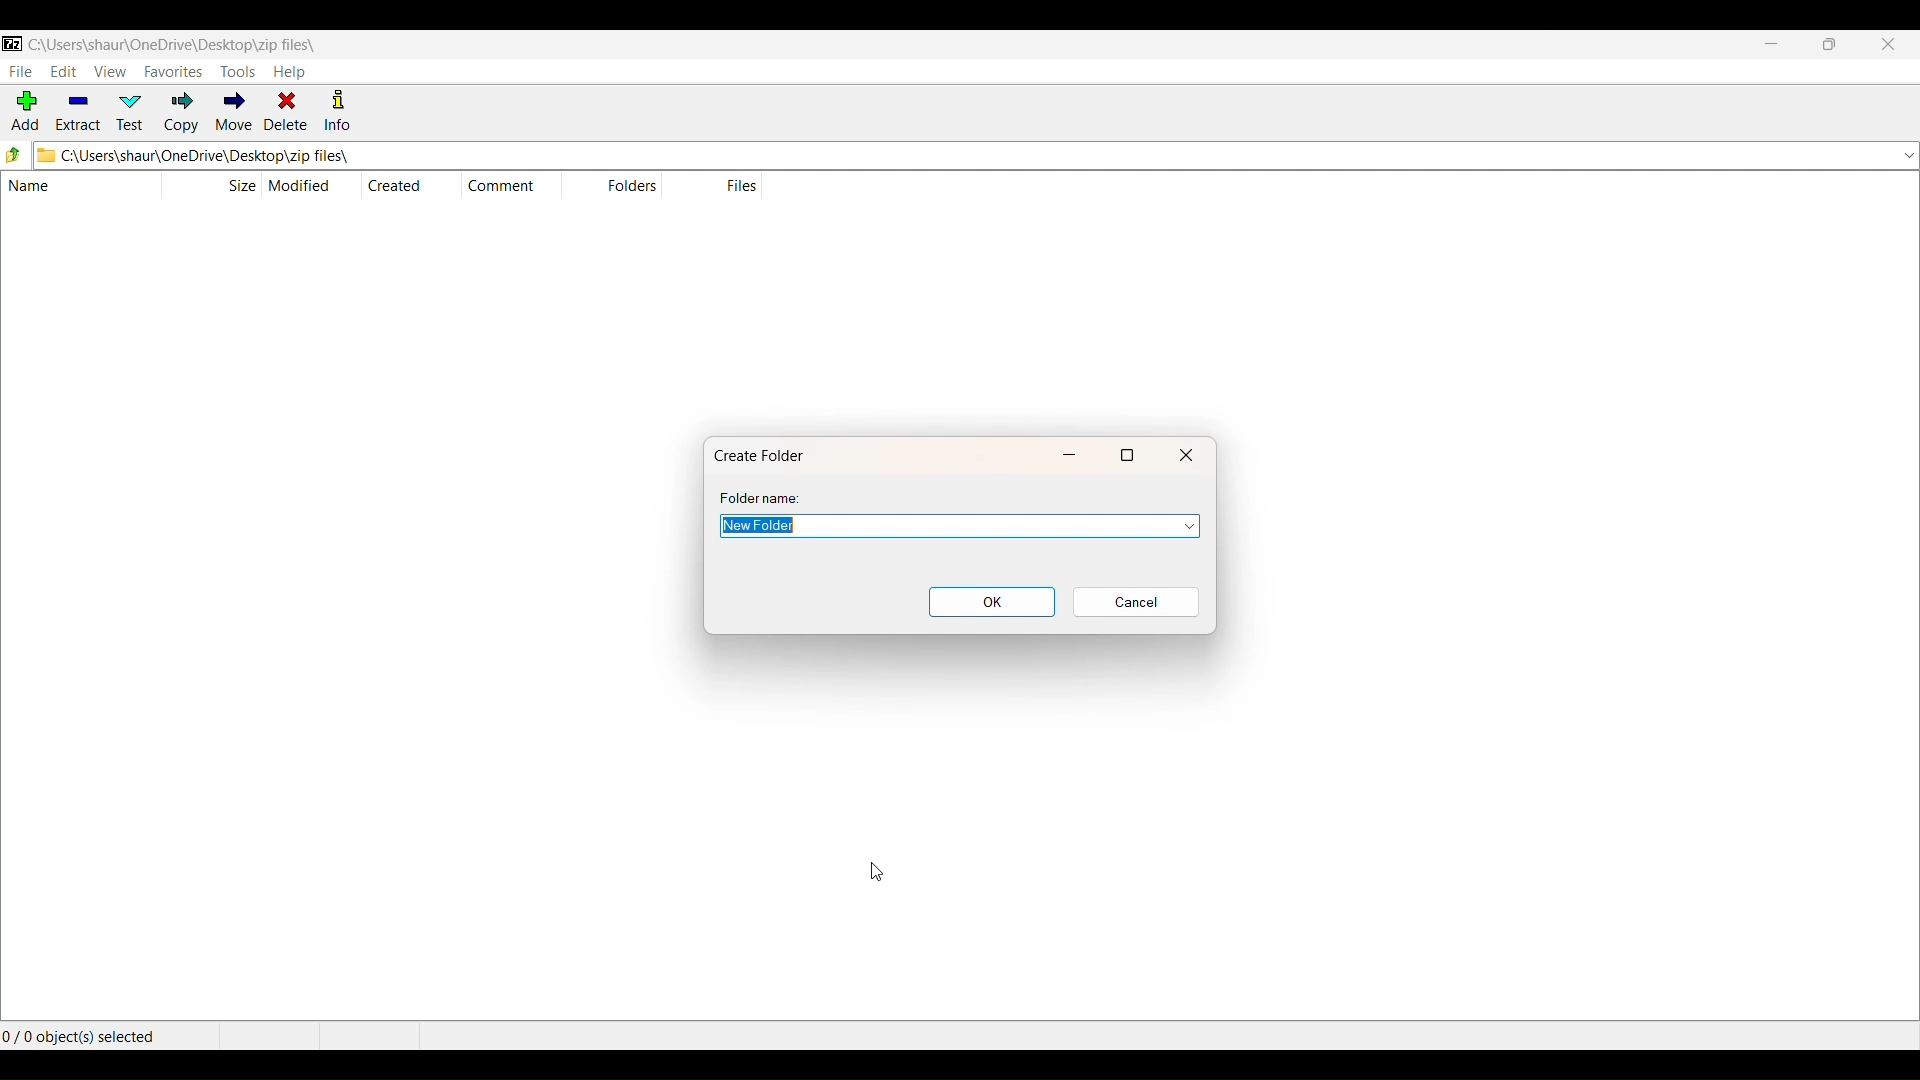 The image size is (1920, 1080). What do you see at coordinates (63, 72) in the screenshot?
I see `EDIT` at bounding box center [63, 72].